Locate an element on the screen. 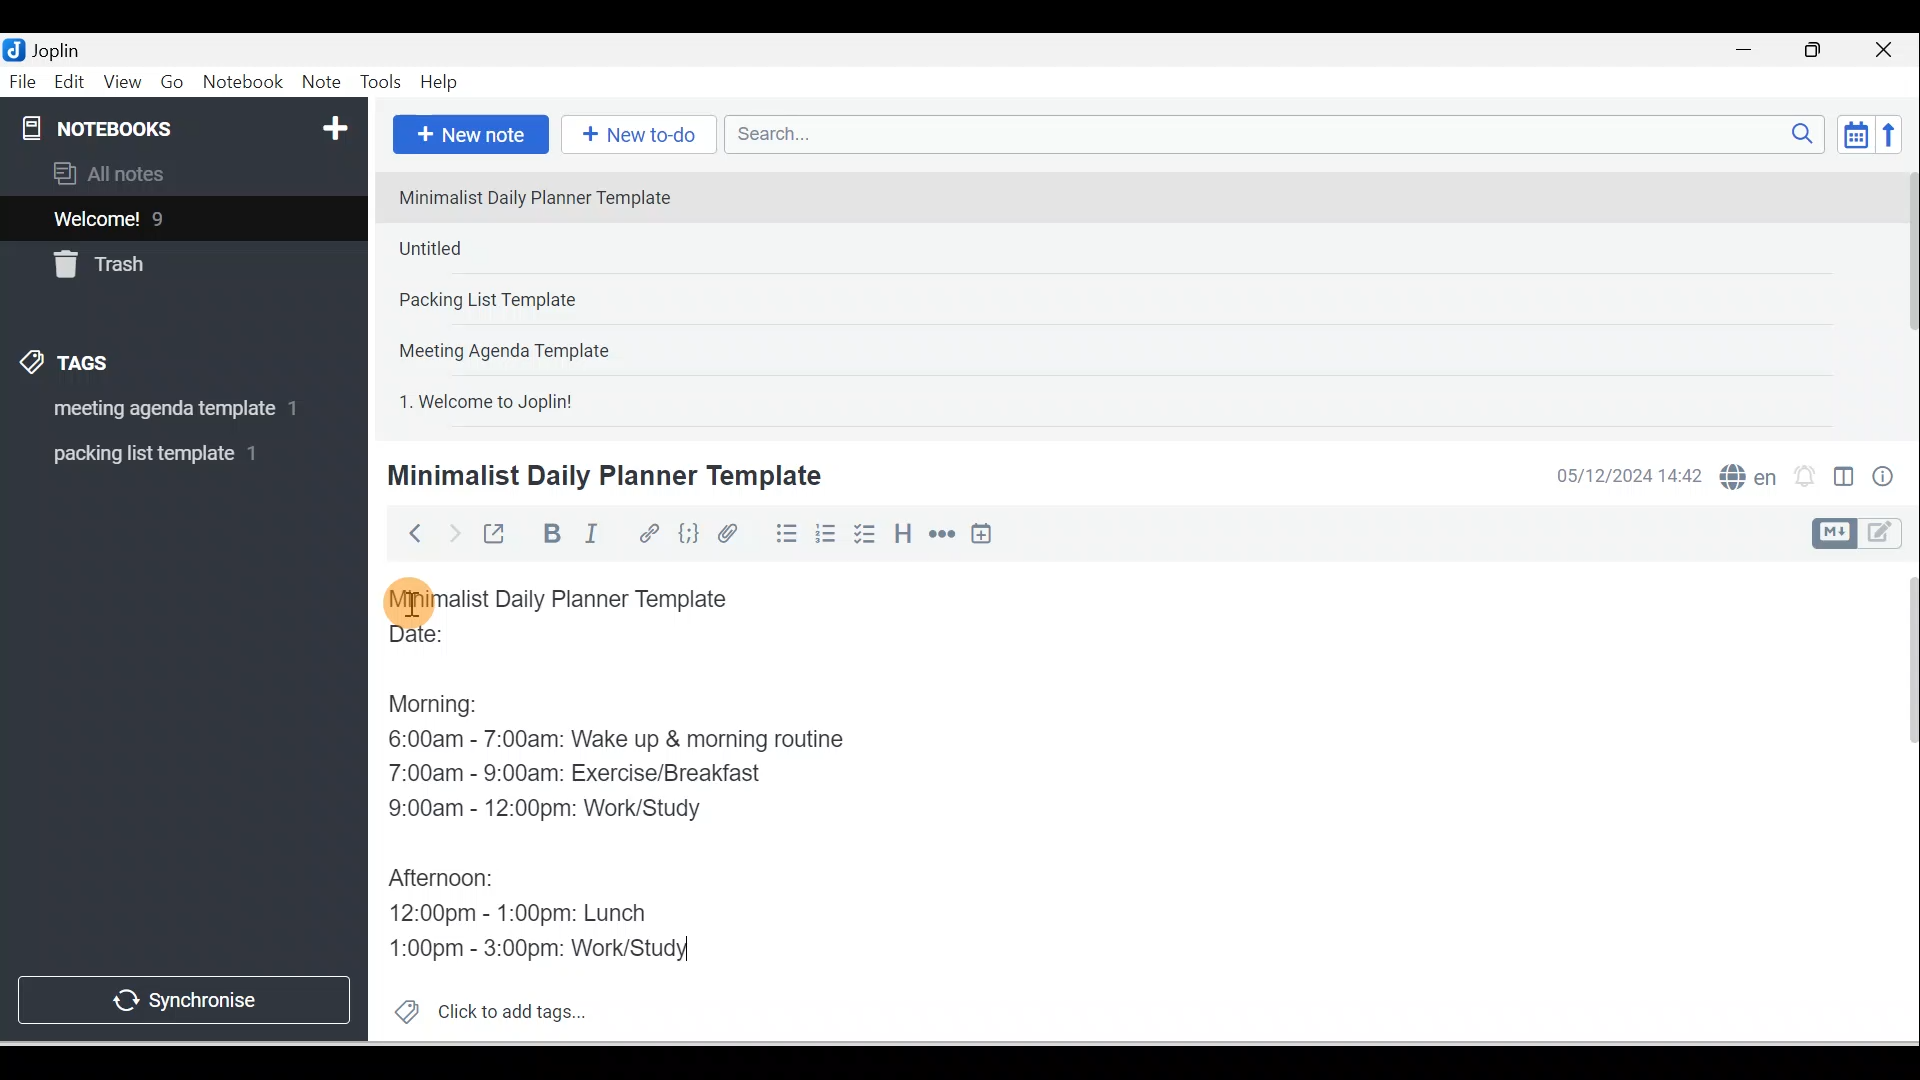 The width and height of the screenshot is (1920, 1080). Date & time is located at coordinates (1625, 476).